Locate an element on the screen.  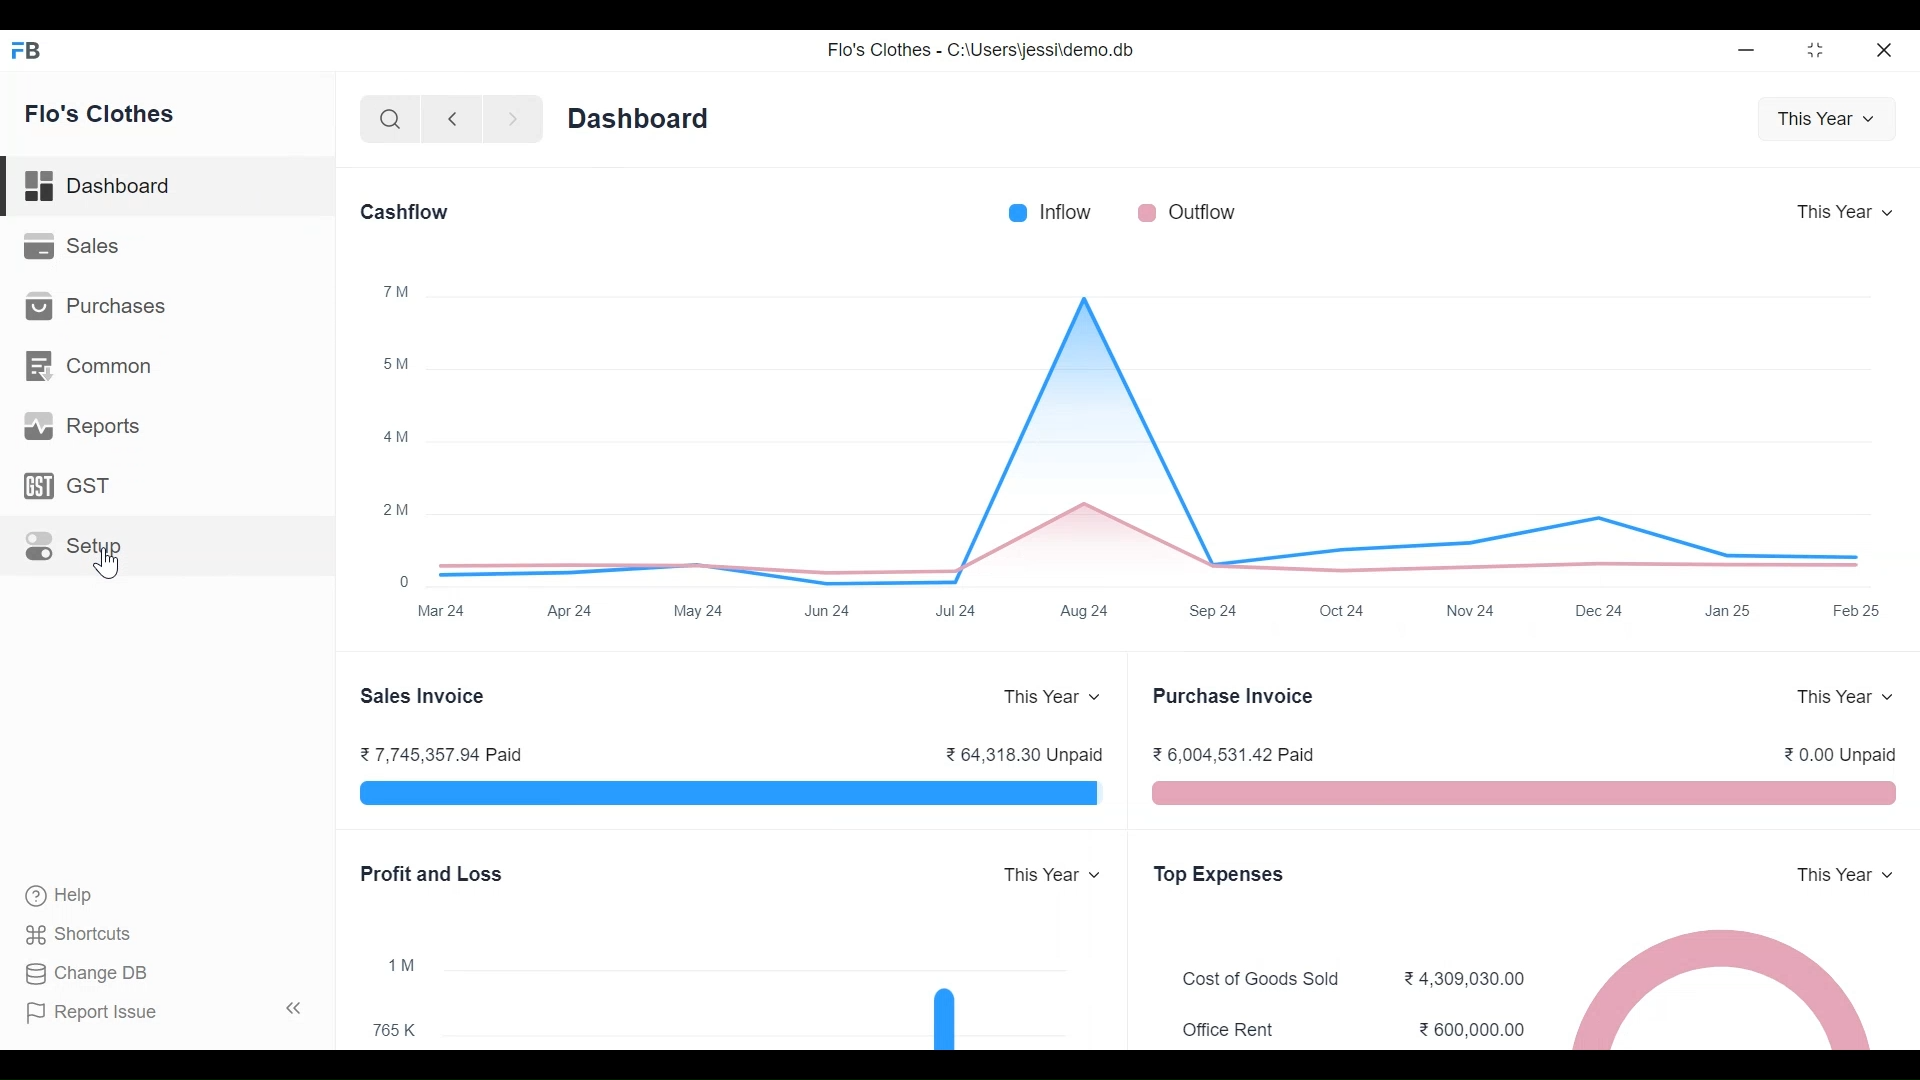
765 K is located at coordinates (395, 1031).